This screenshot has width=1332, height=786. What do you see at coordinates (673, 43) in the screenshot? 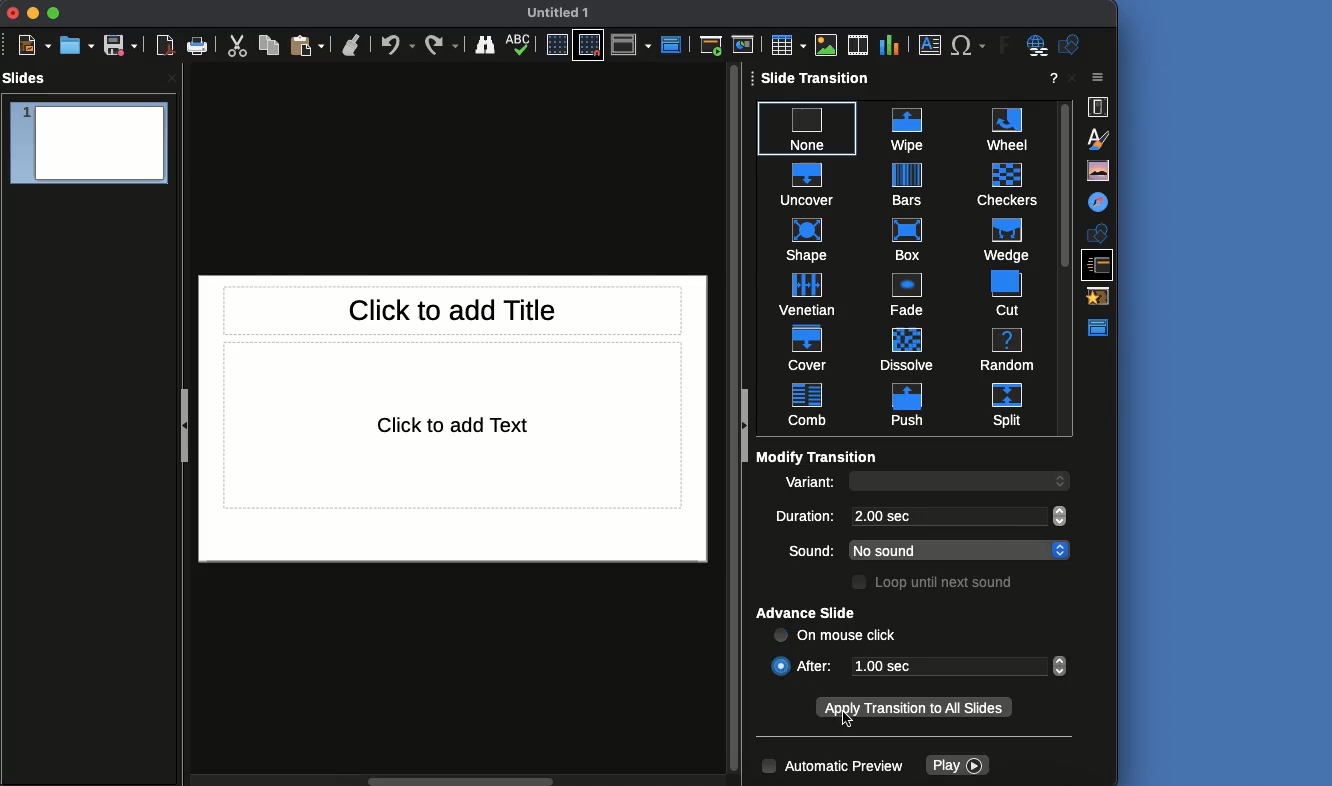
I see `Master view` at bounding box center [673, 43].